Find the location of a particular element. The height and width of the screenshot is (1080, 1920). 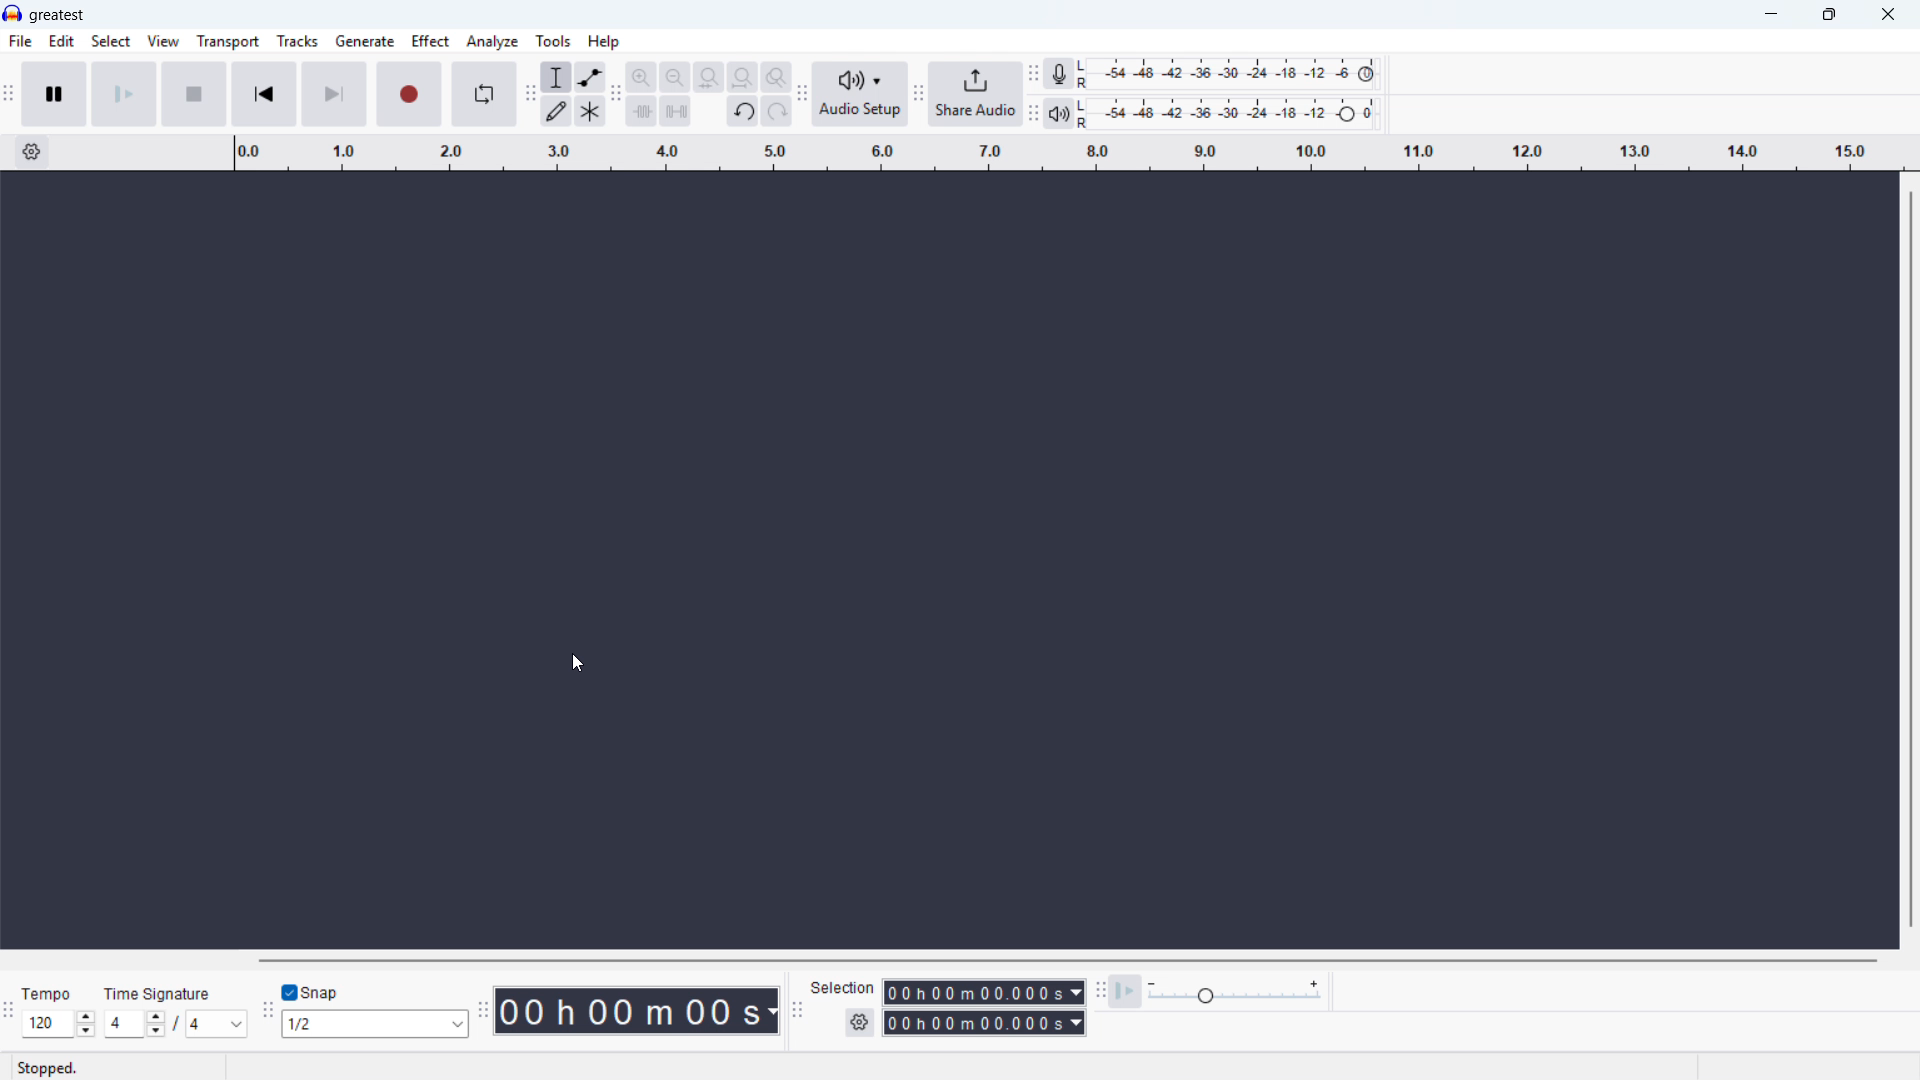

Audio setup  is located at coordinates (861, 95).